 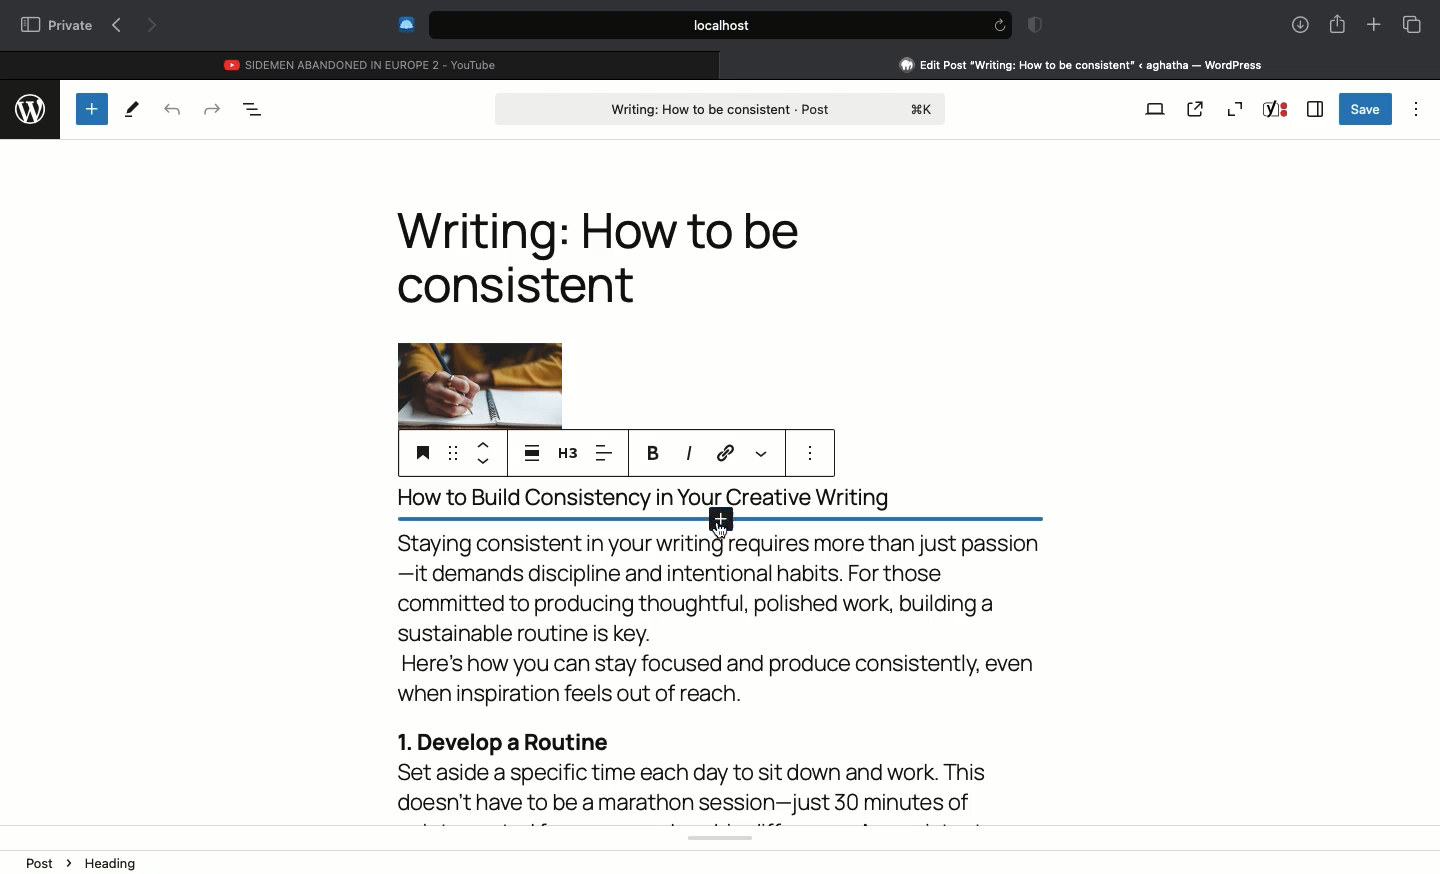 What do you see at coordinates (172, 109) in the screenshot?
I see `Undo` at bounding box center [172, 109].